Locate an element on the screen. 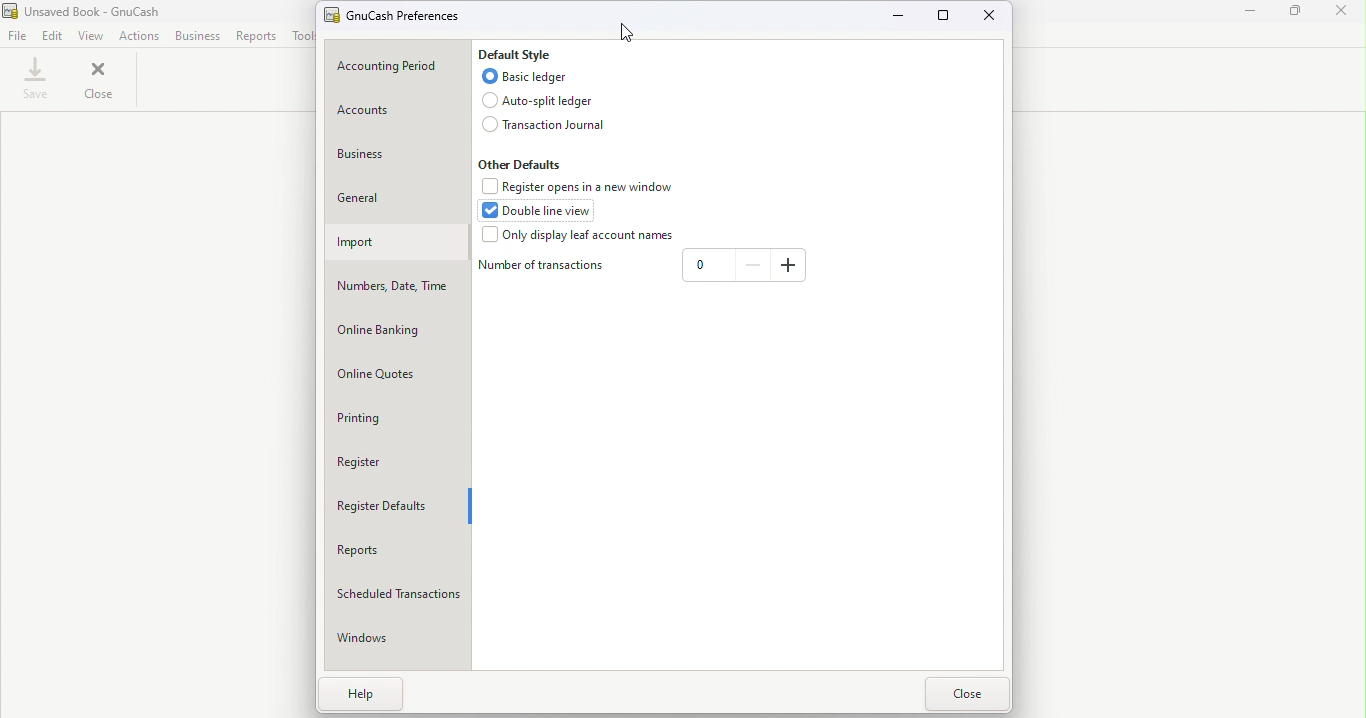 The width and height of the screenshot is (1366, 718). Online Quotes is located at coordinates (394, 372).